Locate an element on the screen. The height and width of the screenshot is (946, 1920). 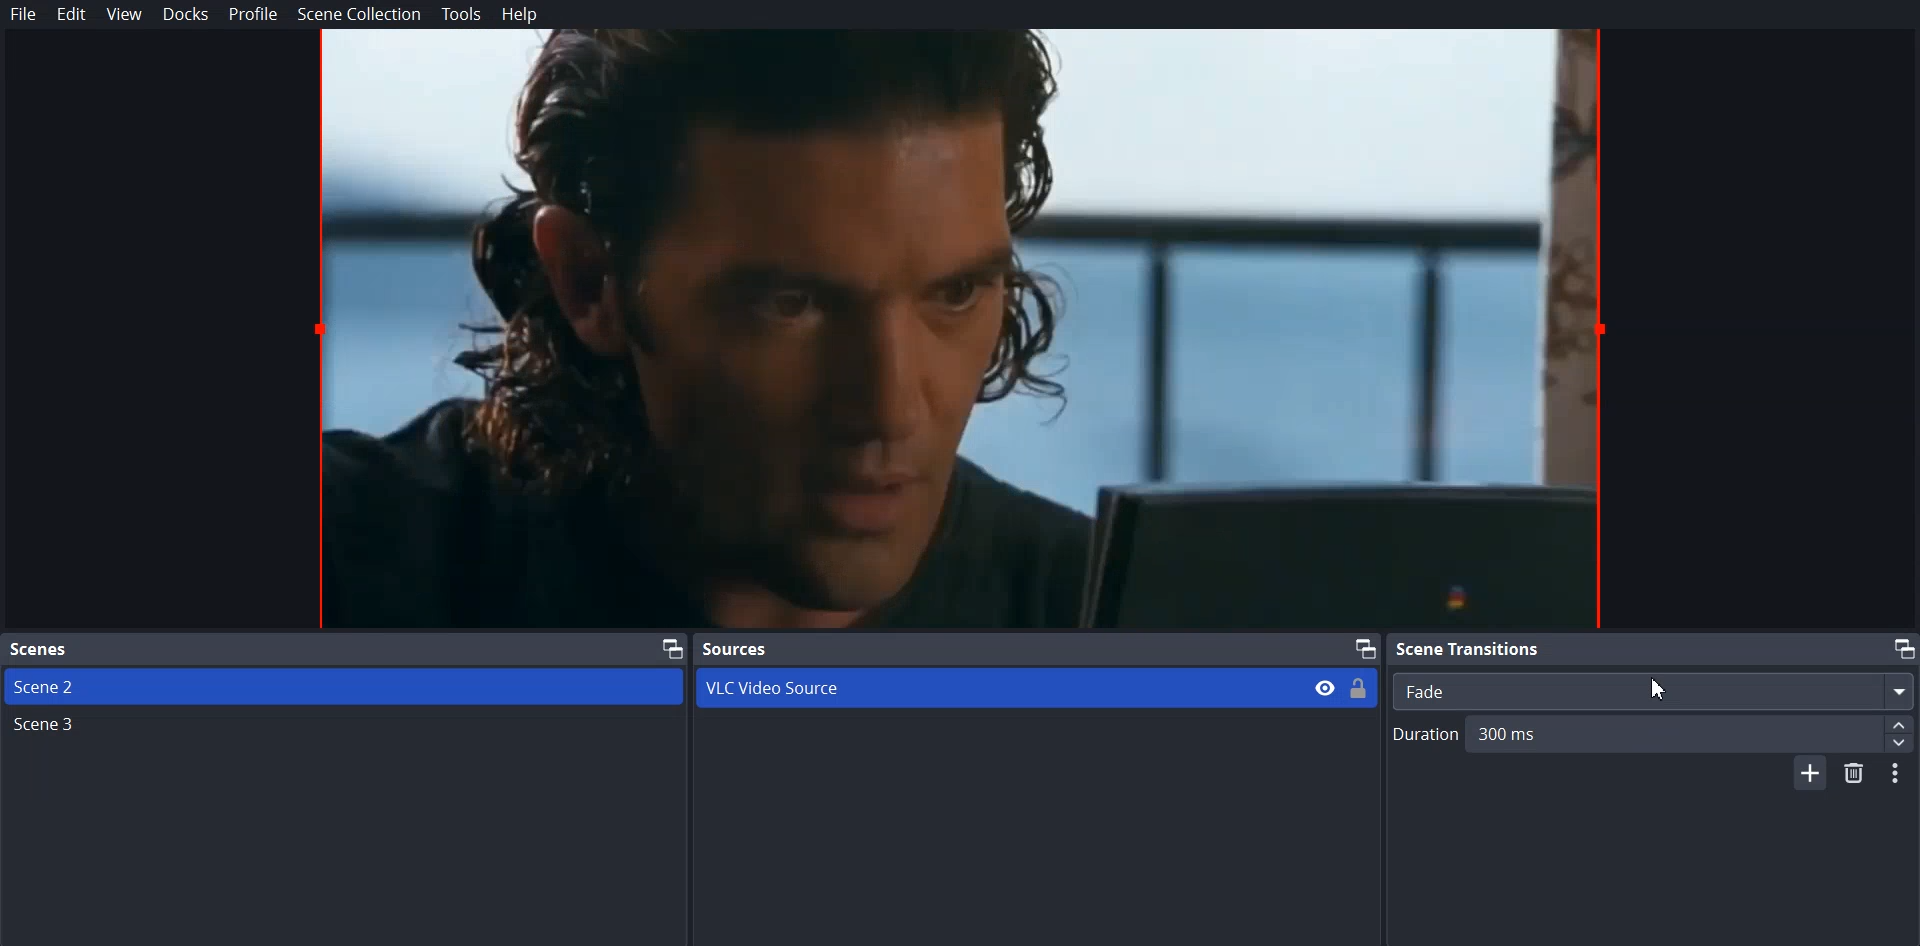
300 ms is located at coordinates (1696, 732).